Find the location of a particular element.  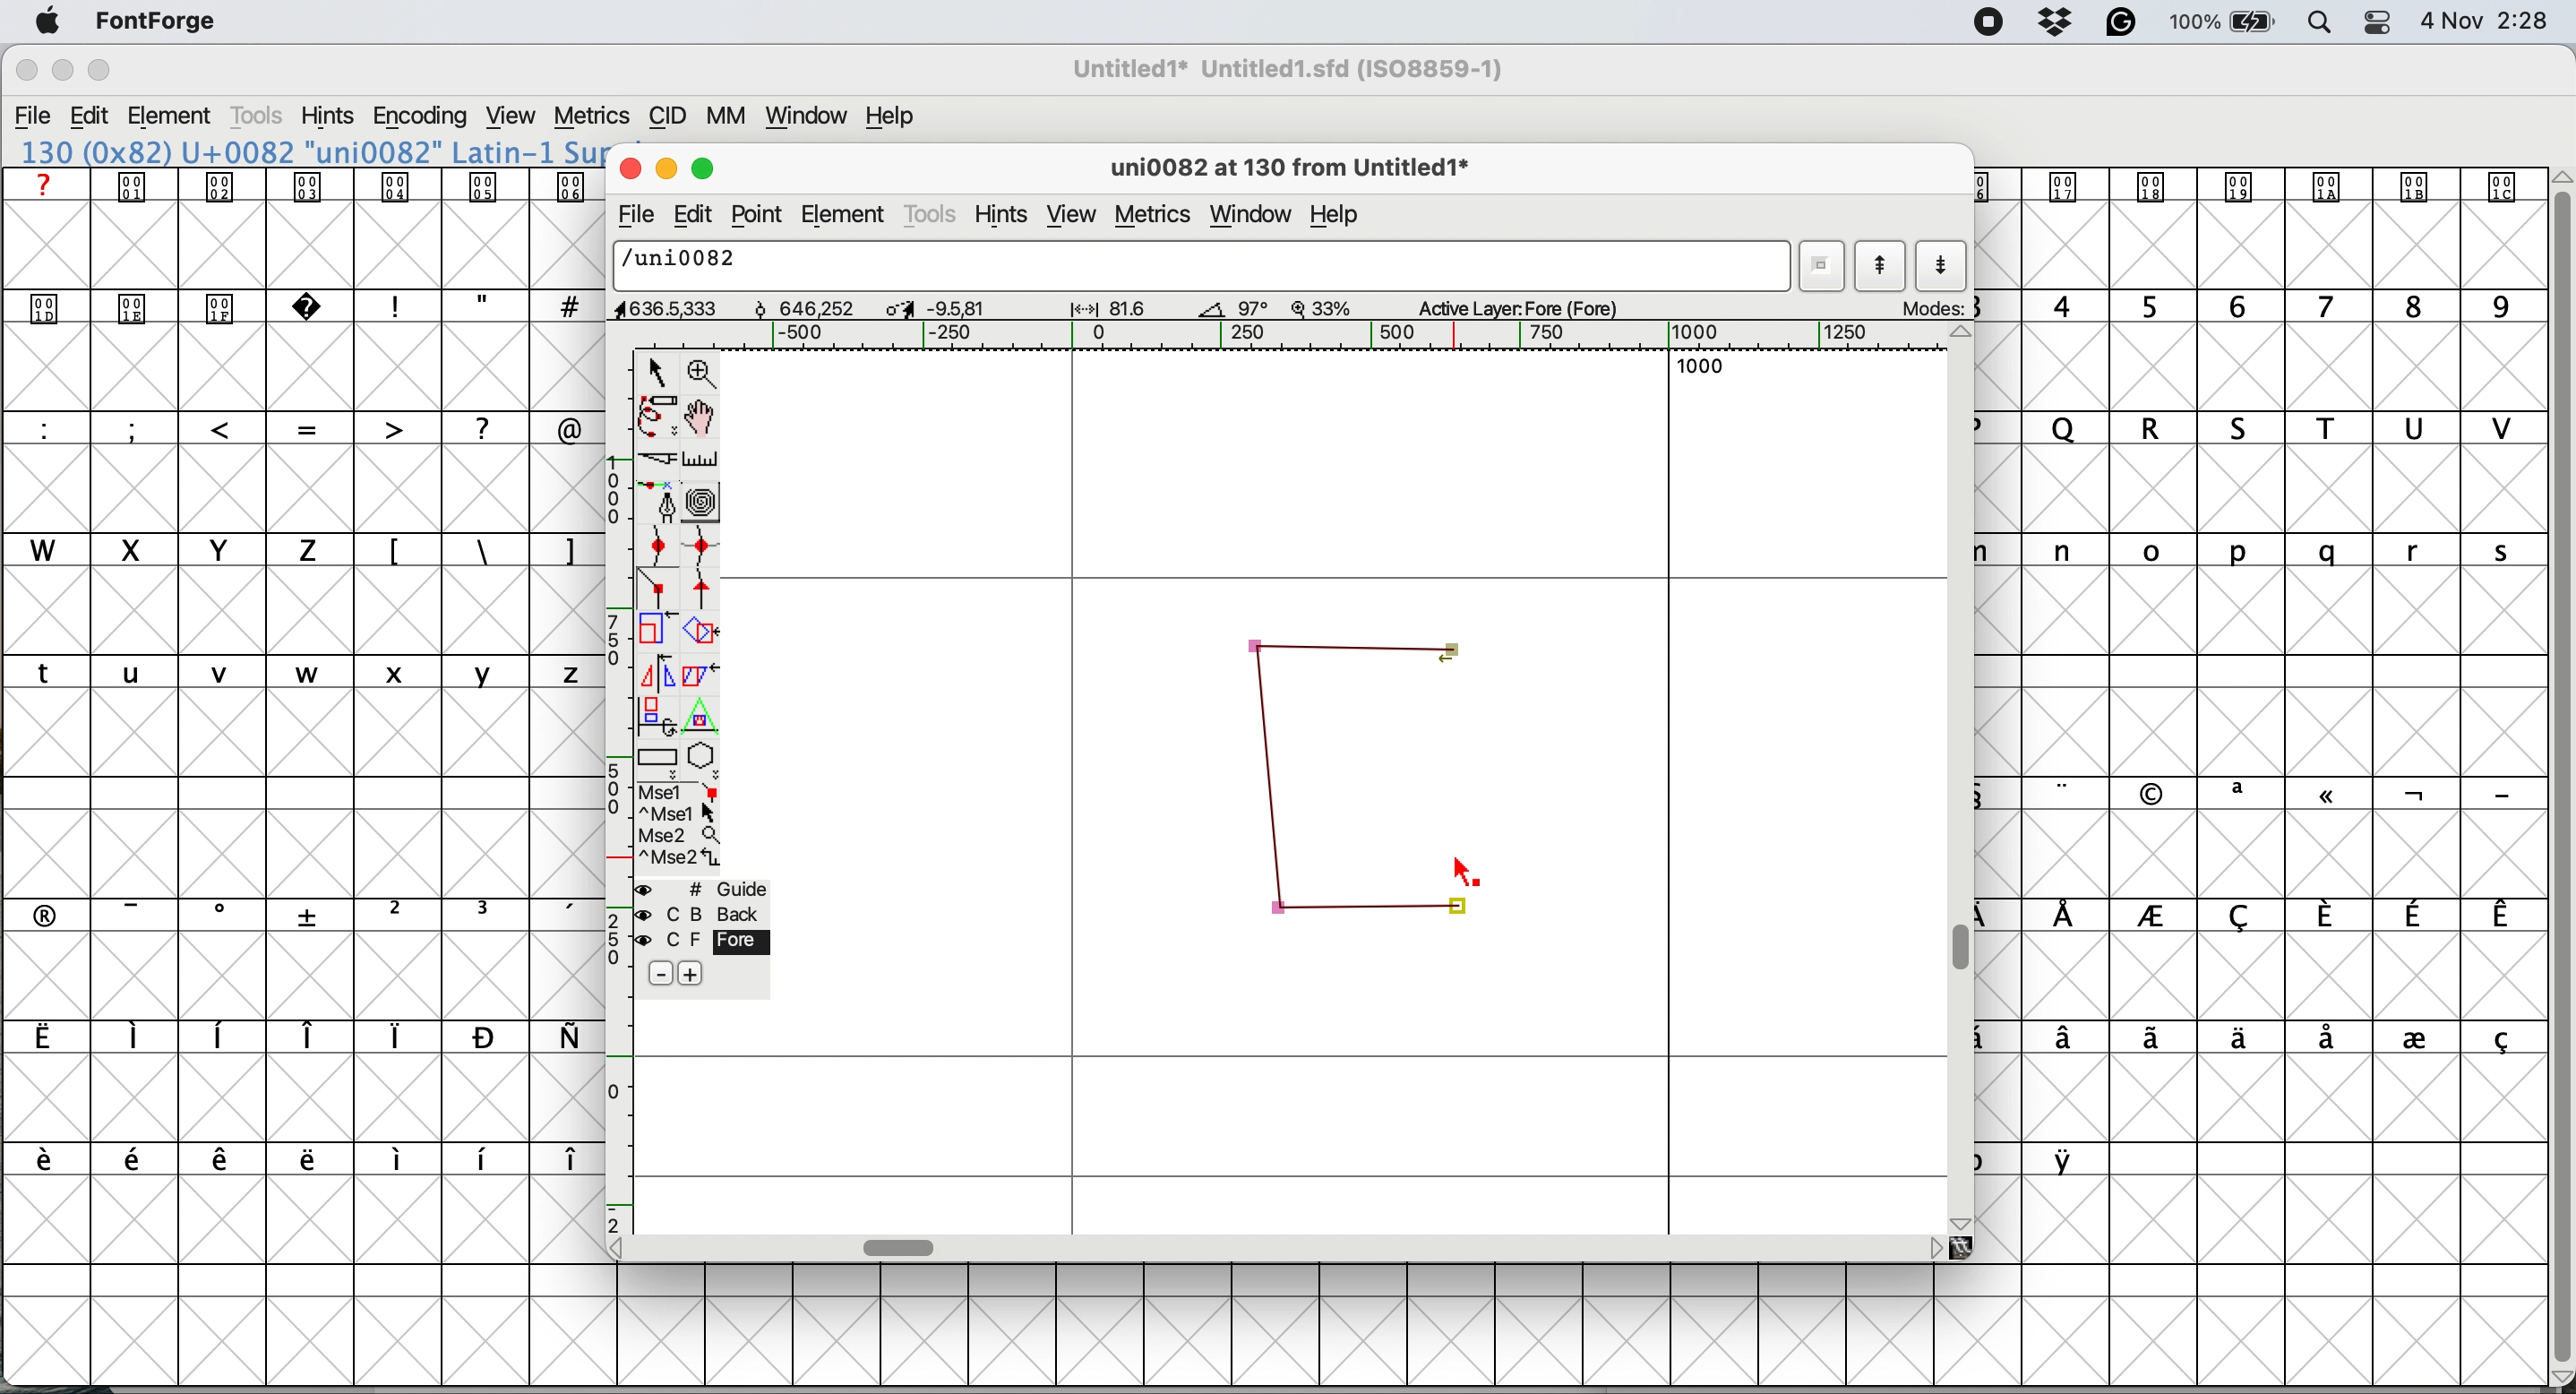

screen recorder is located at coordinates (1990, 23).